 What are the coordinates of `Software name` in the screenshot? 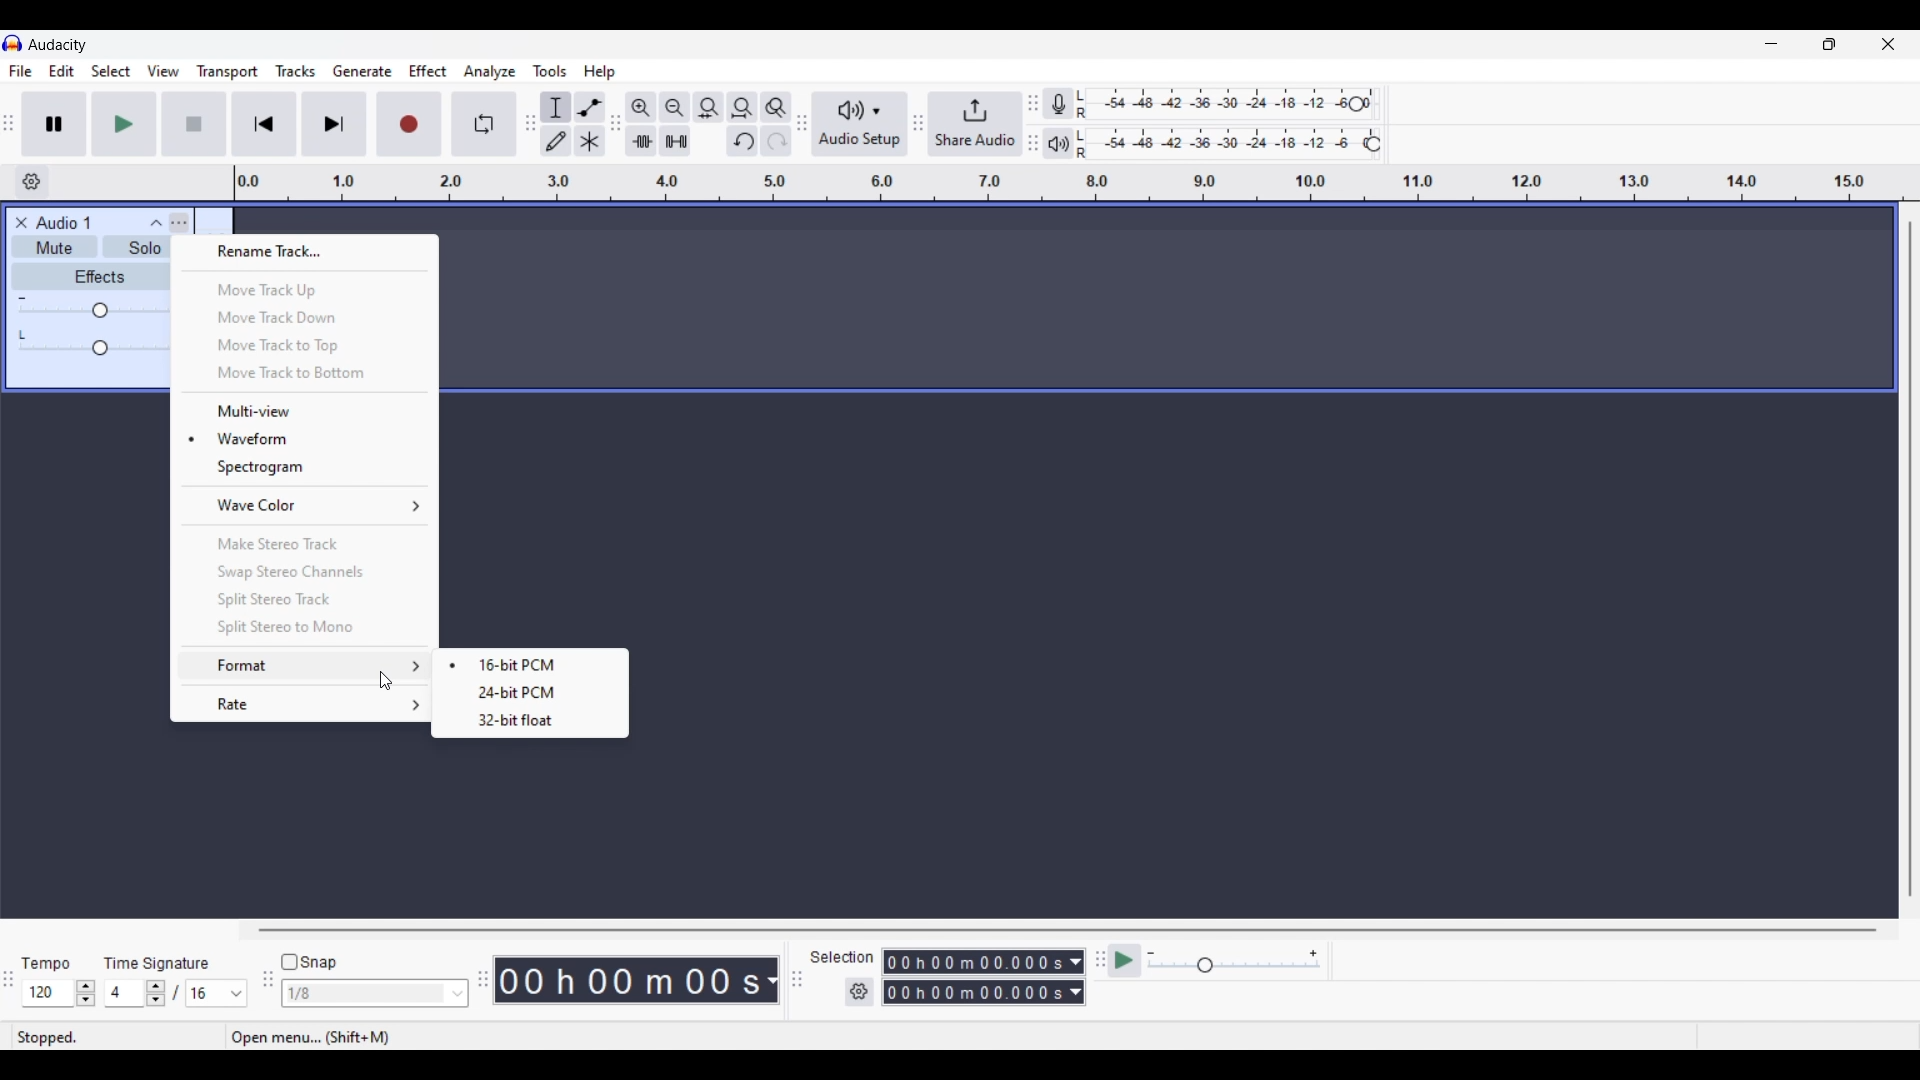 It's located at (58, 44).